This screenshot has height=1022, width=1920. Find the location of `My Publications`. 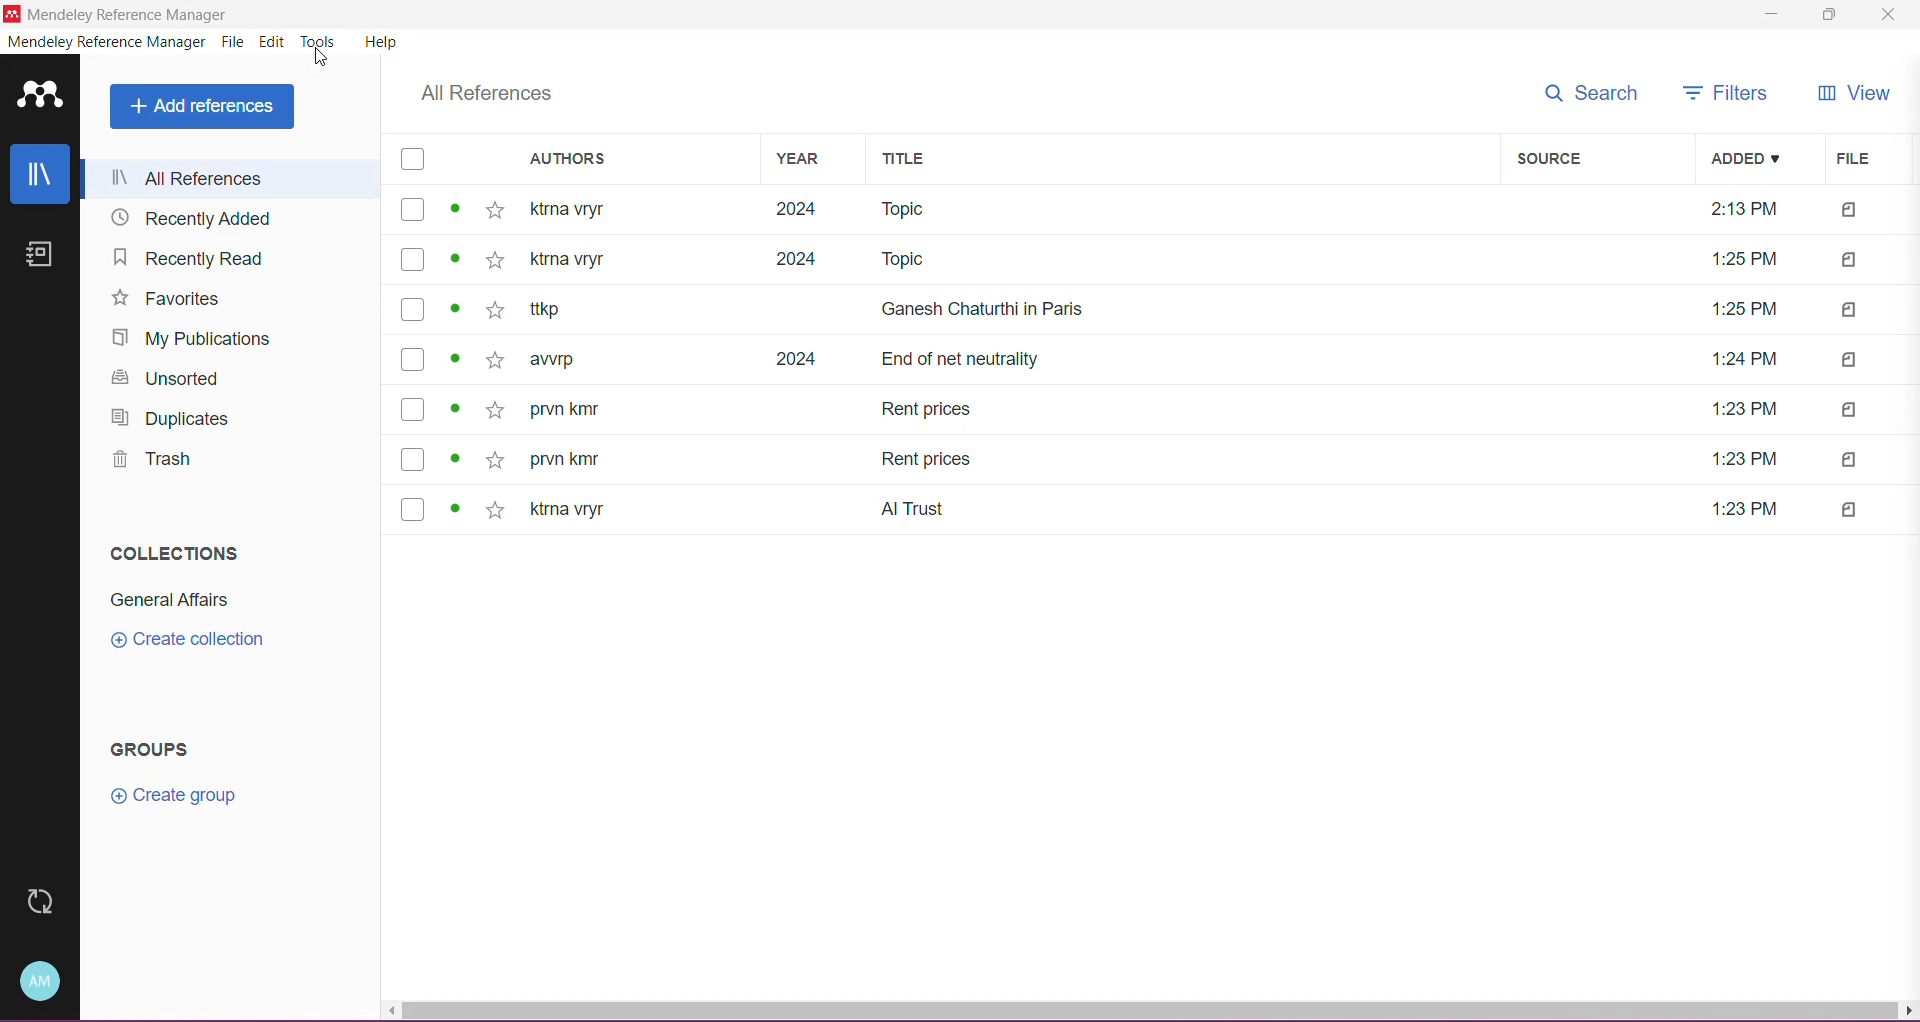

My Publications is located at coordinates (193, 338).